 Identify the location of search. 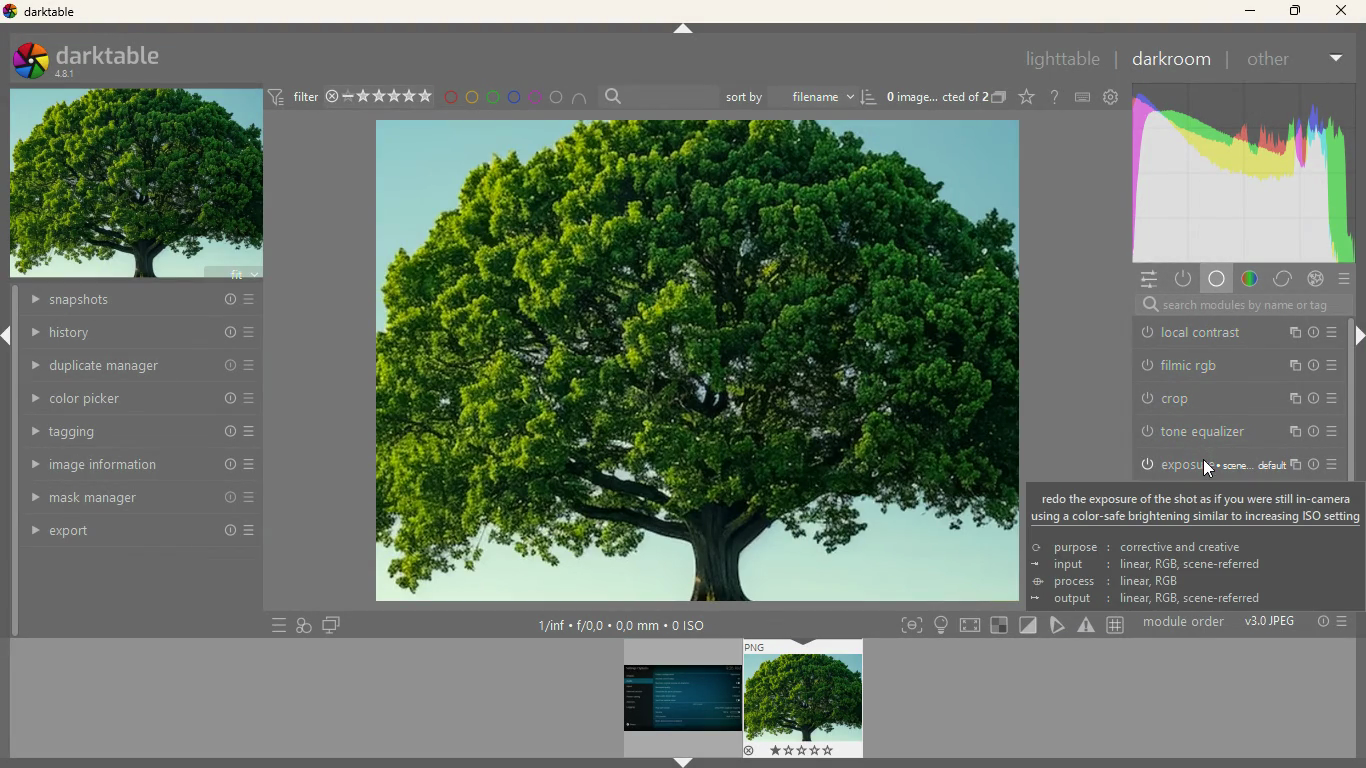
(1238, 306).